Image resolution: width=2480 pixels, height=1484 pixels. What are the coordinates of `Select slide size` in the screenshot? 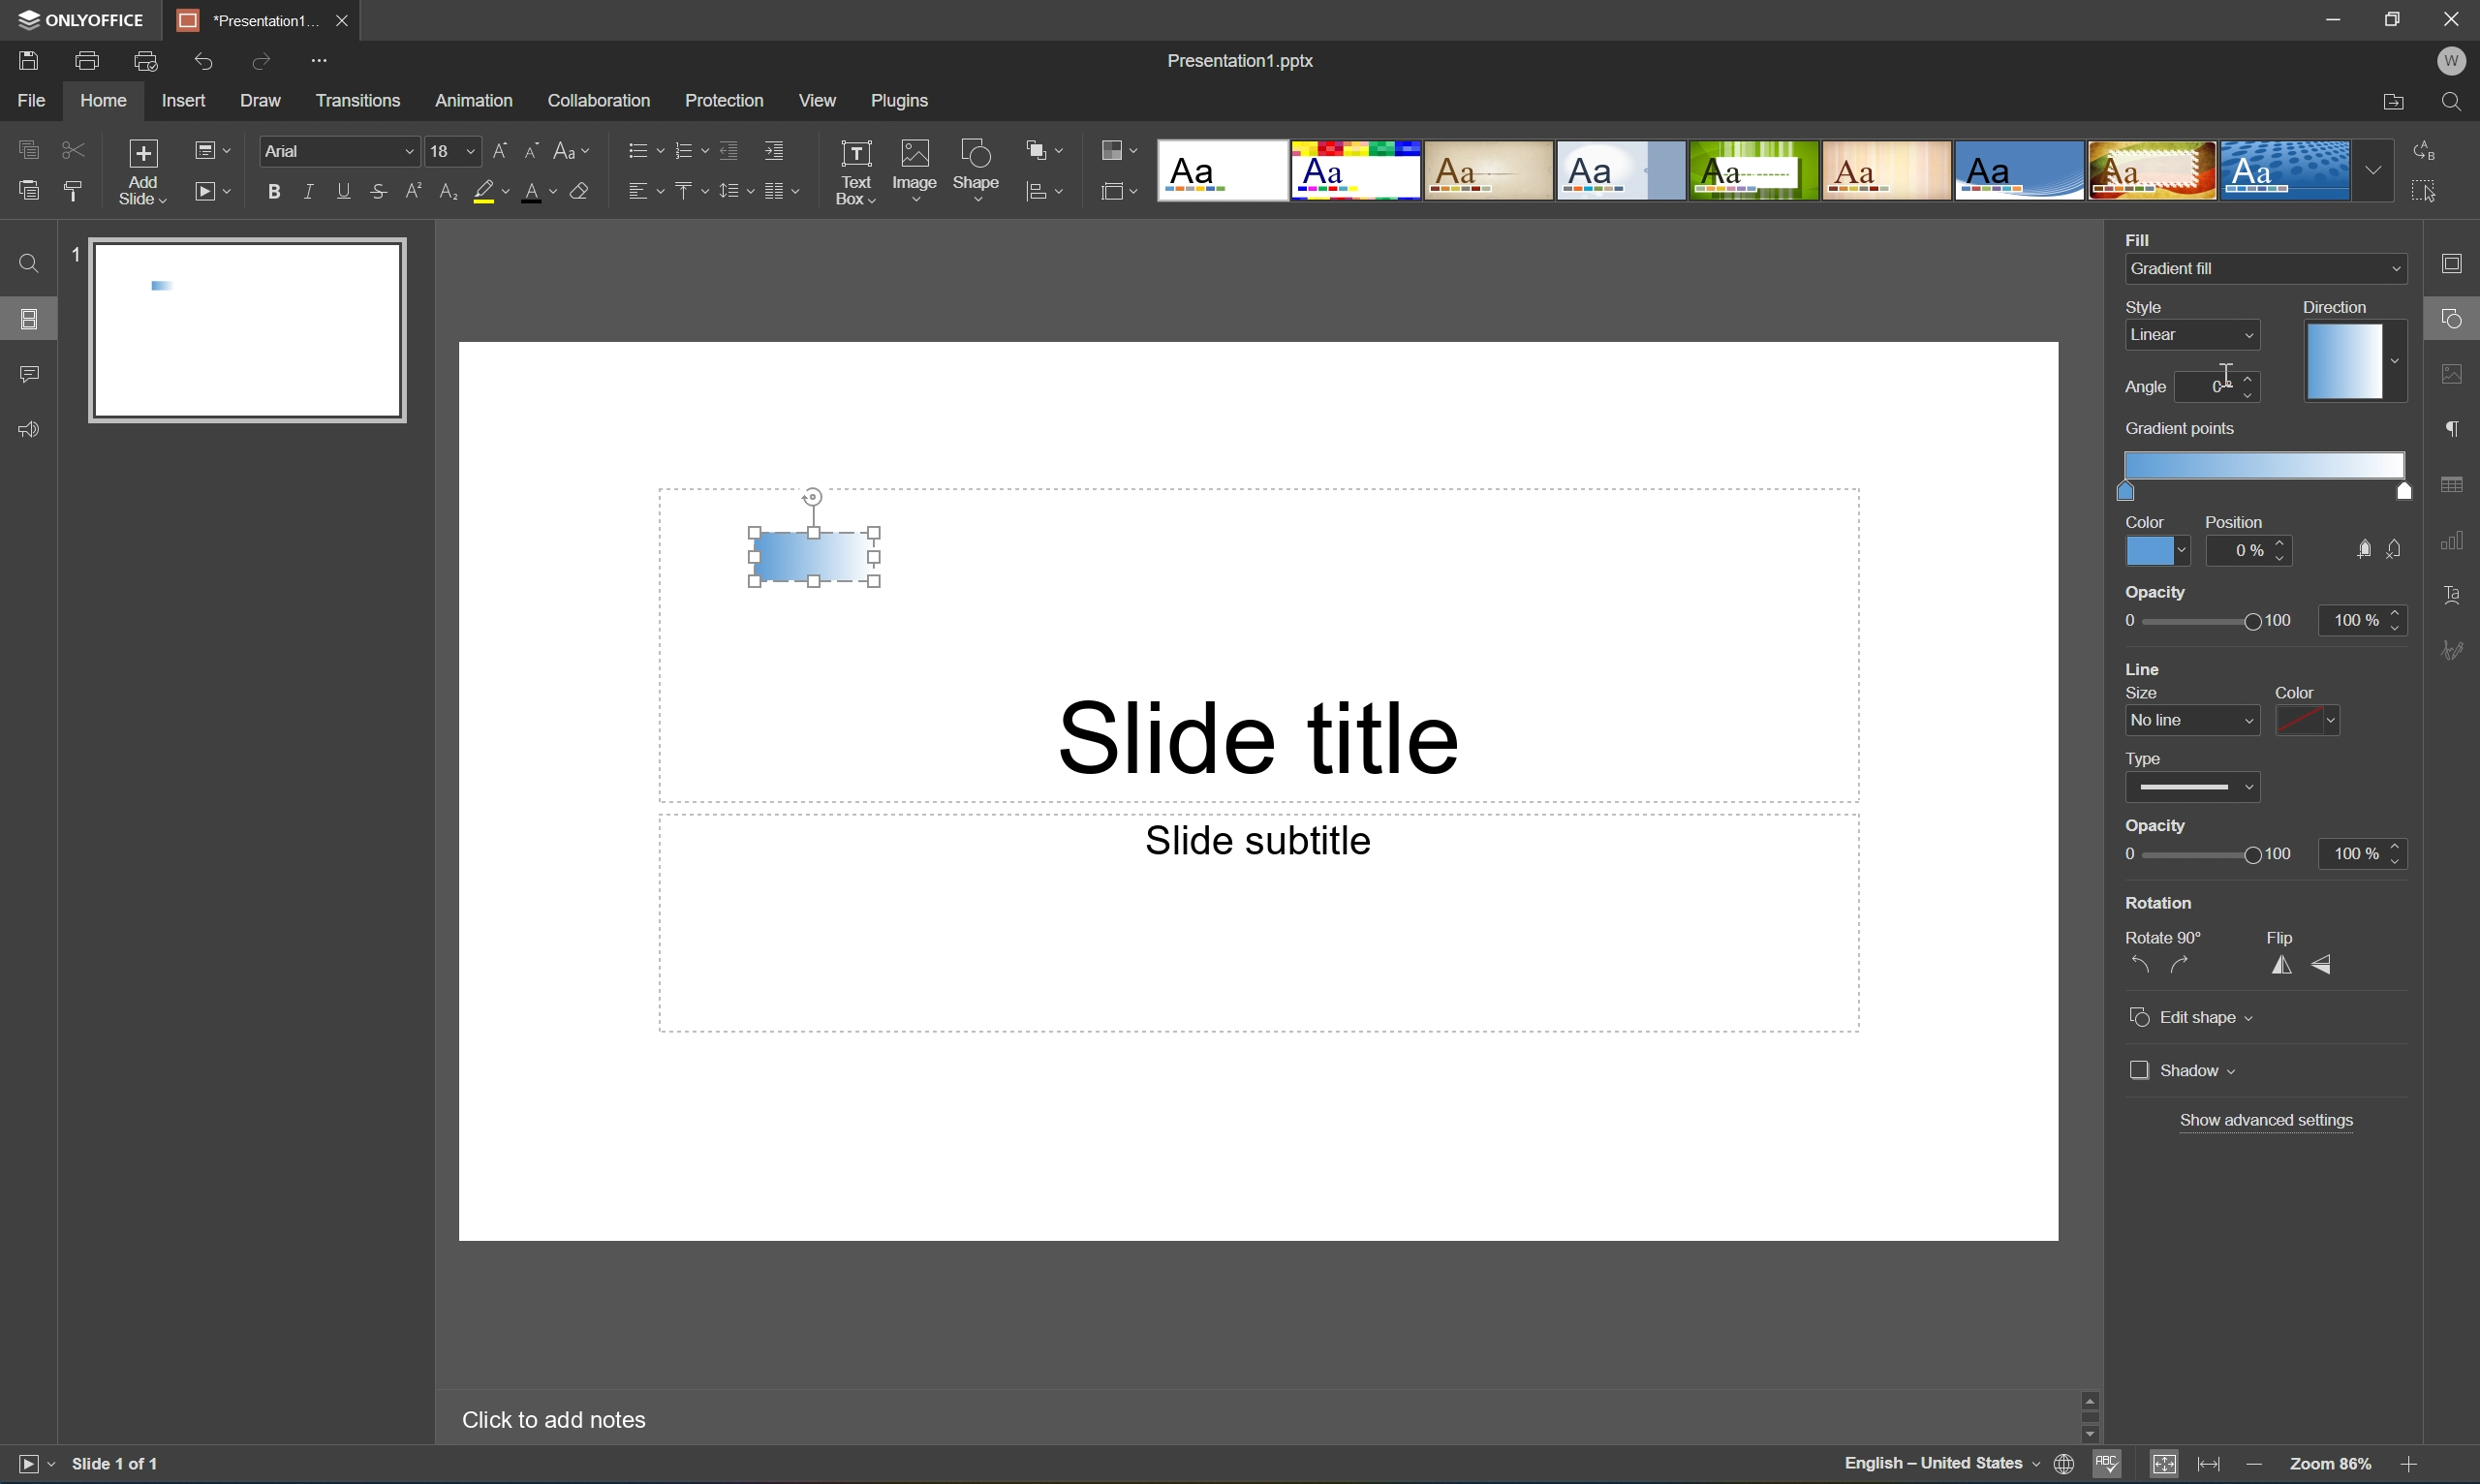 It's located at (1119, 195).